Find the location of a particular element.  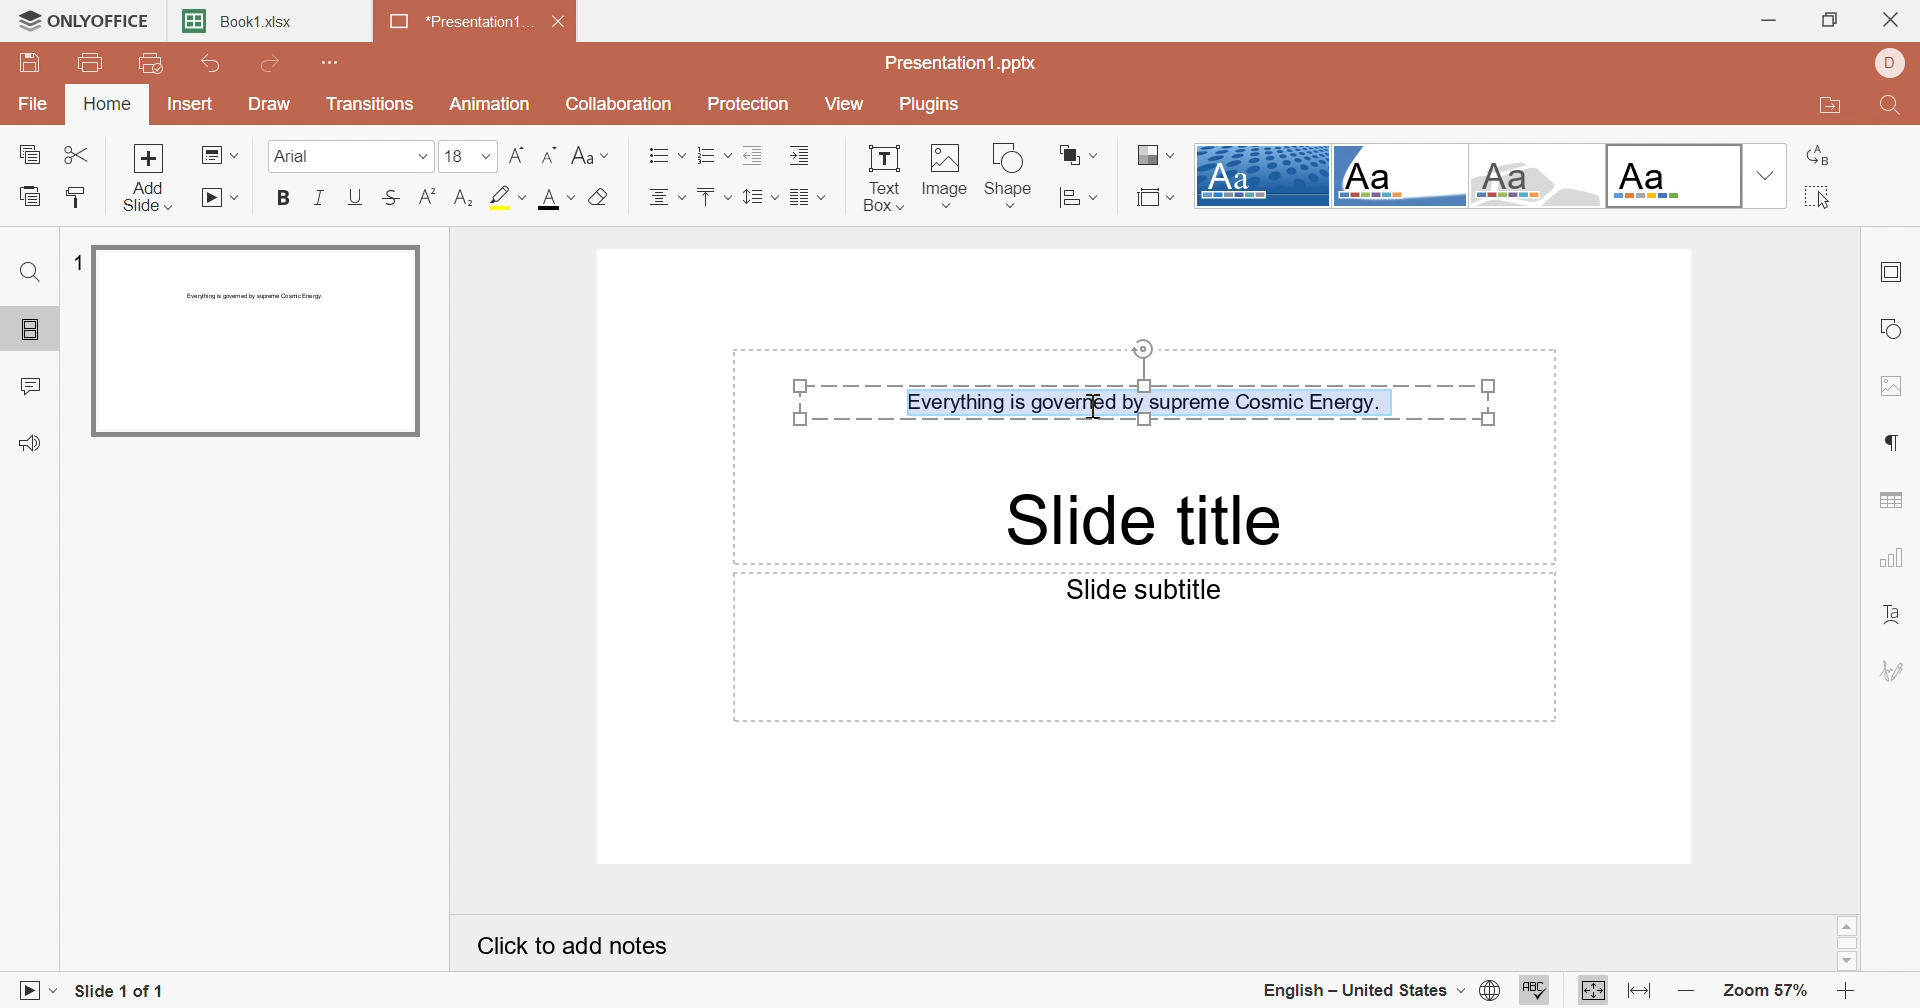

Book1.xlsx is located at coordinates (238, 22).